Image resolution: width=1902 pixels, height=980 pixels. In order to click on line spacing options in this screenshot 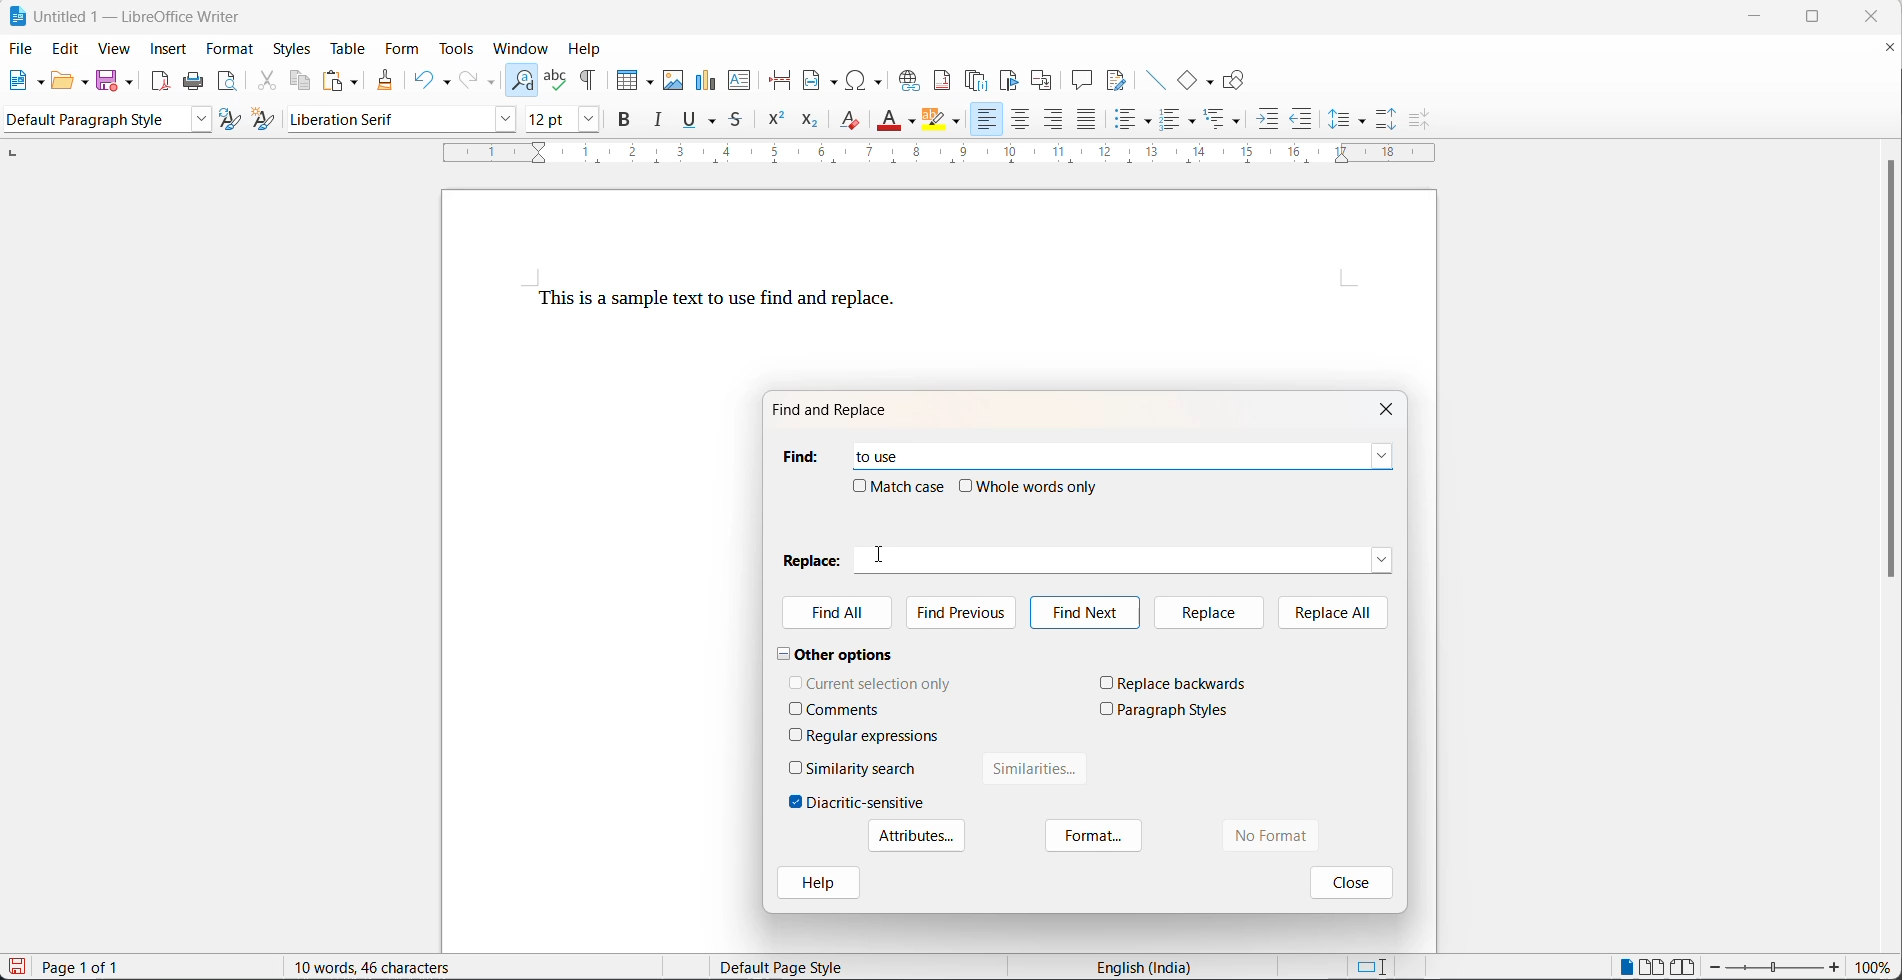, I will do `click(1338, 120)`.